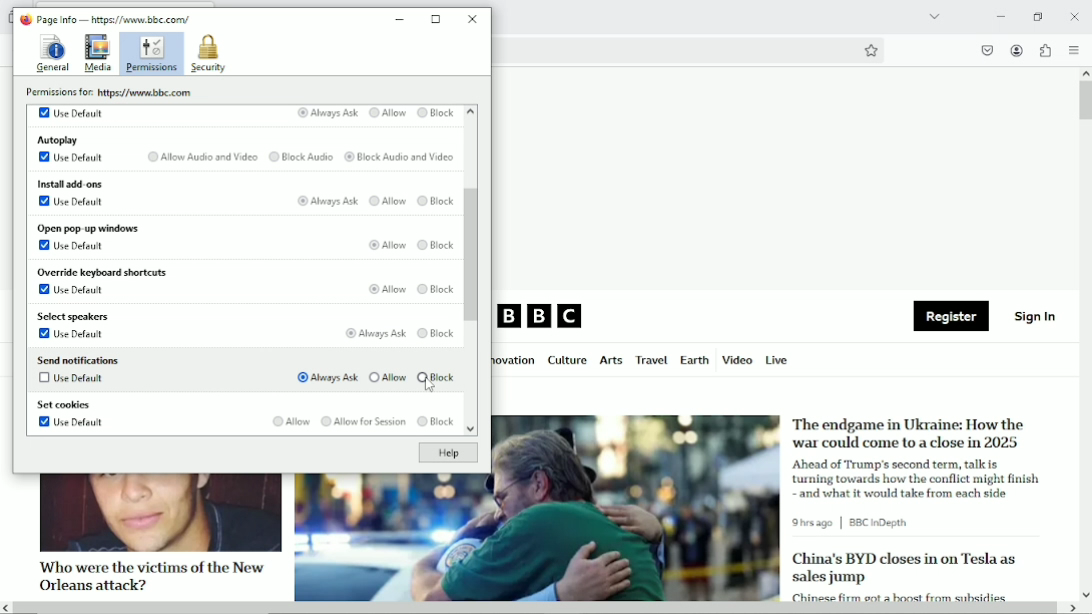 This screenshot has width=1092, height=614. I want to click on Block, so click(437, 245).